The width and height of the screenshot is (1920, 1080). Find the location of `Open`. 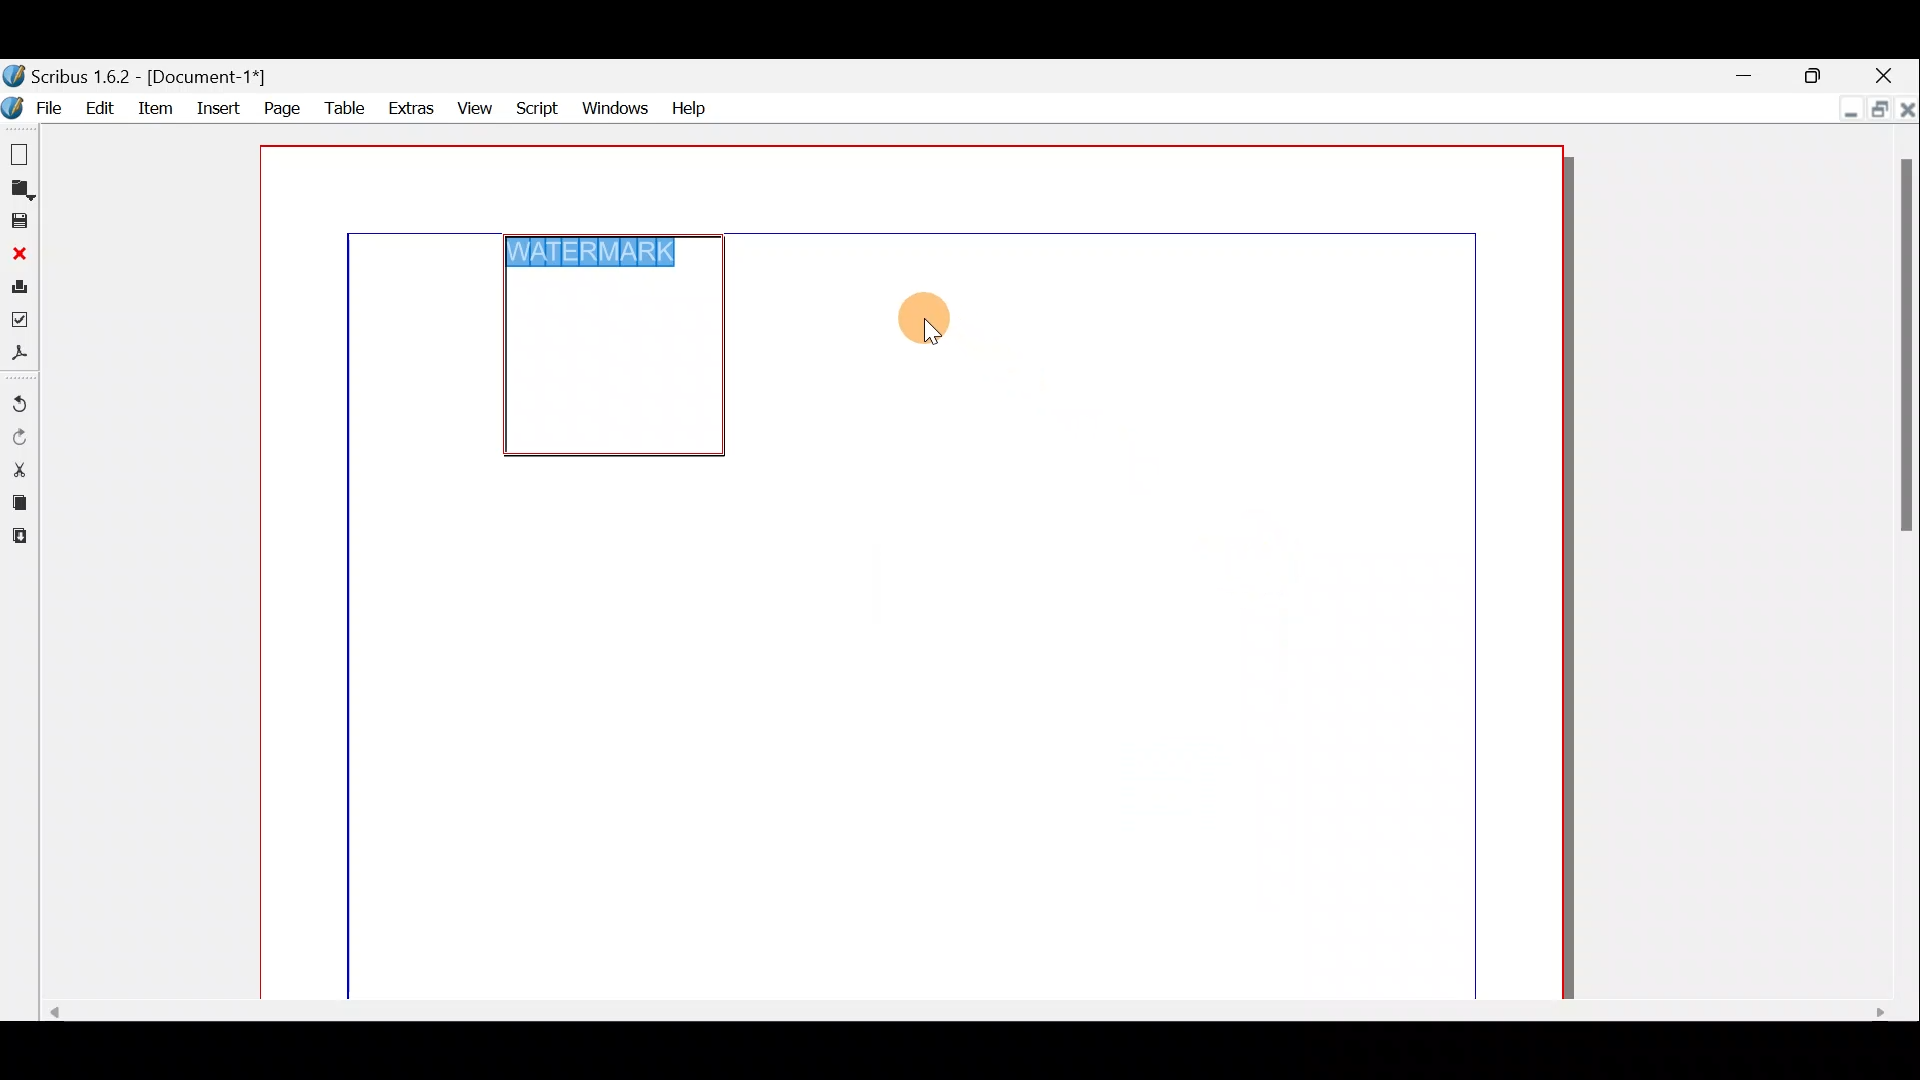

Open is located at coordinates (18, 191).